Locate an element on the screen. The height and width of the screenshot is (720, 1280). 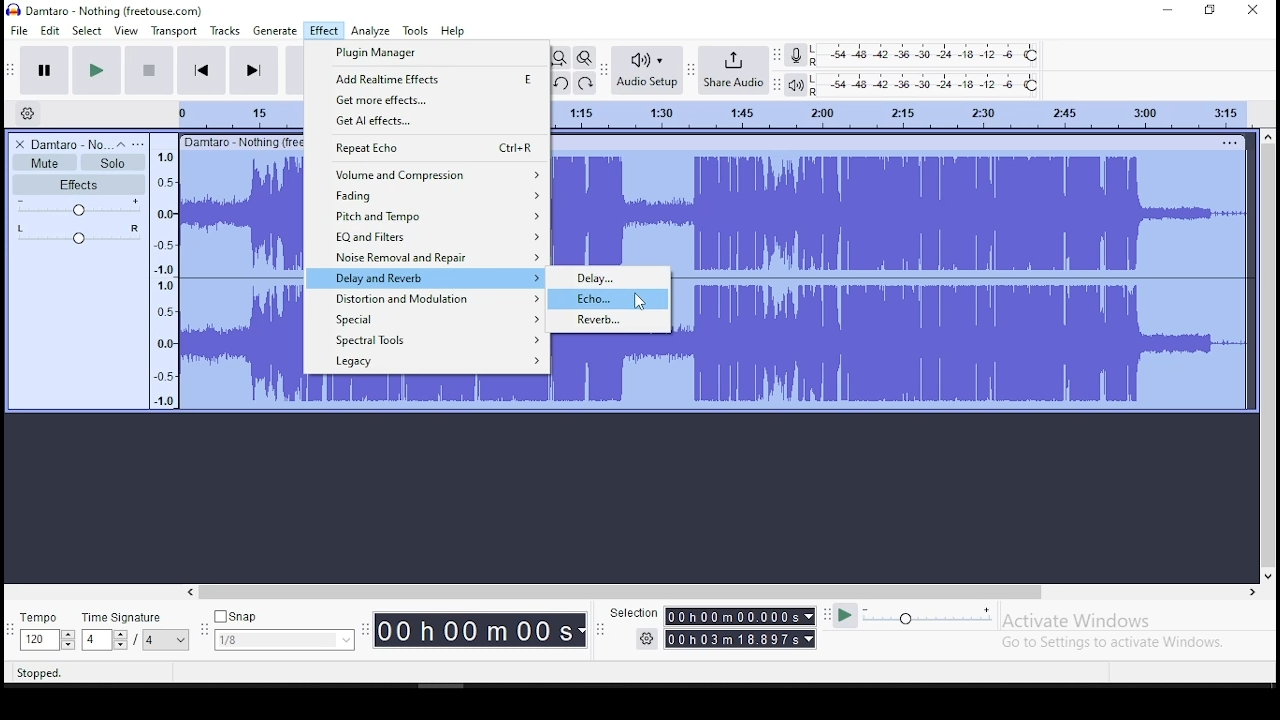
120 is located at coordinates (37, 640).